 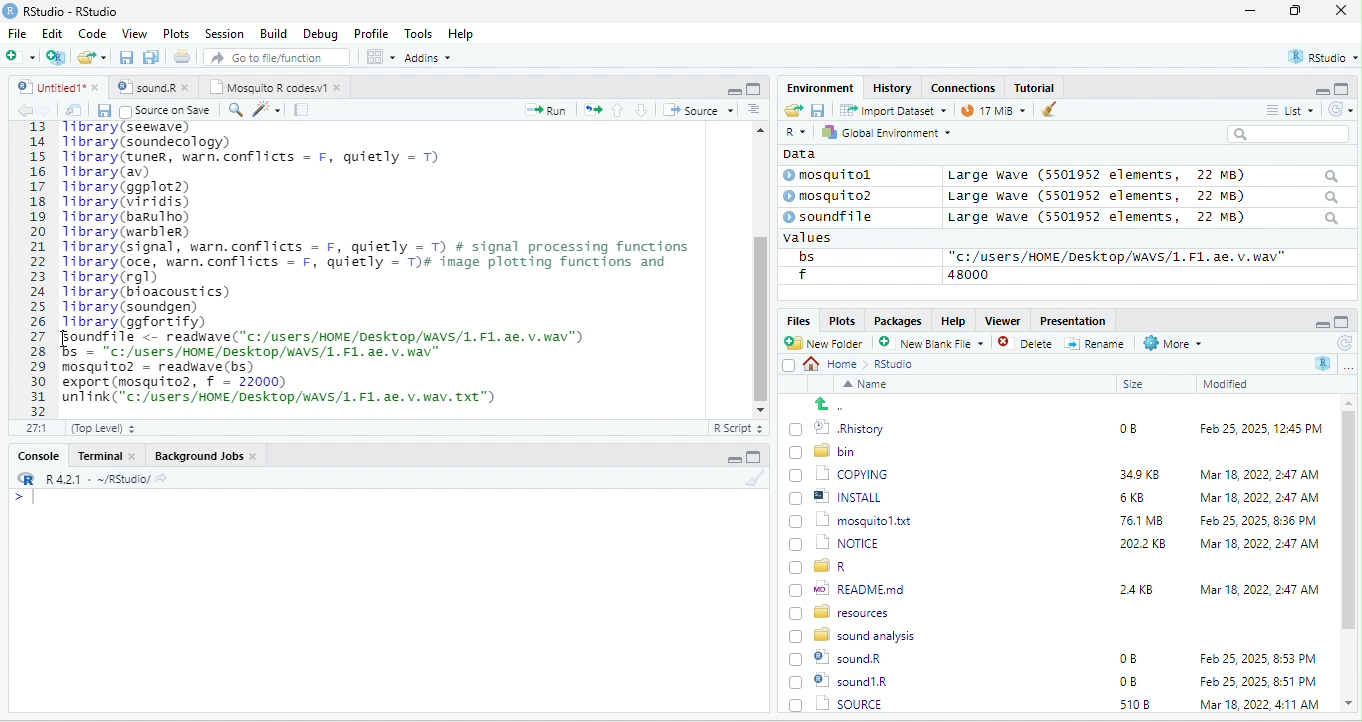 I want to click on Tools, so click(x=419, y=33).